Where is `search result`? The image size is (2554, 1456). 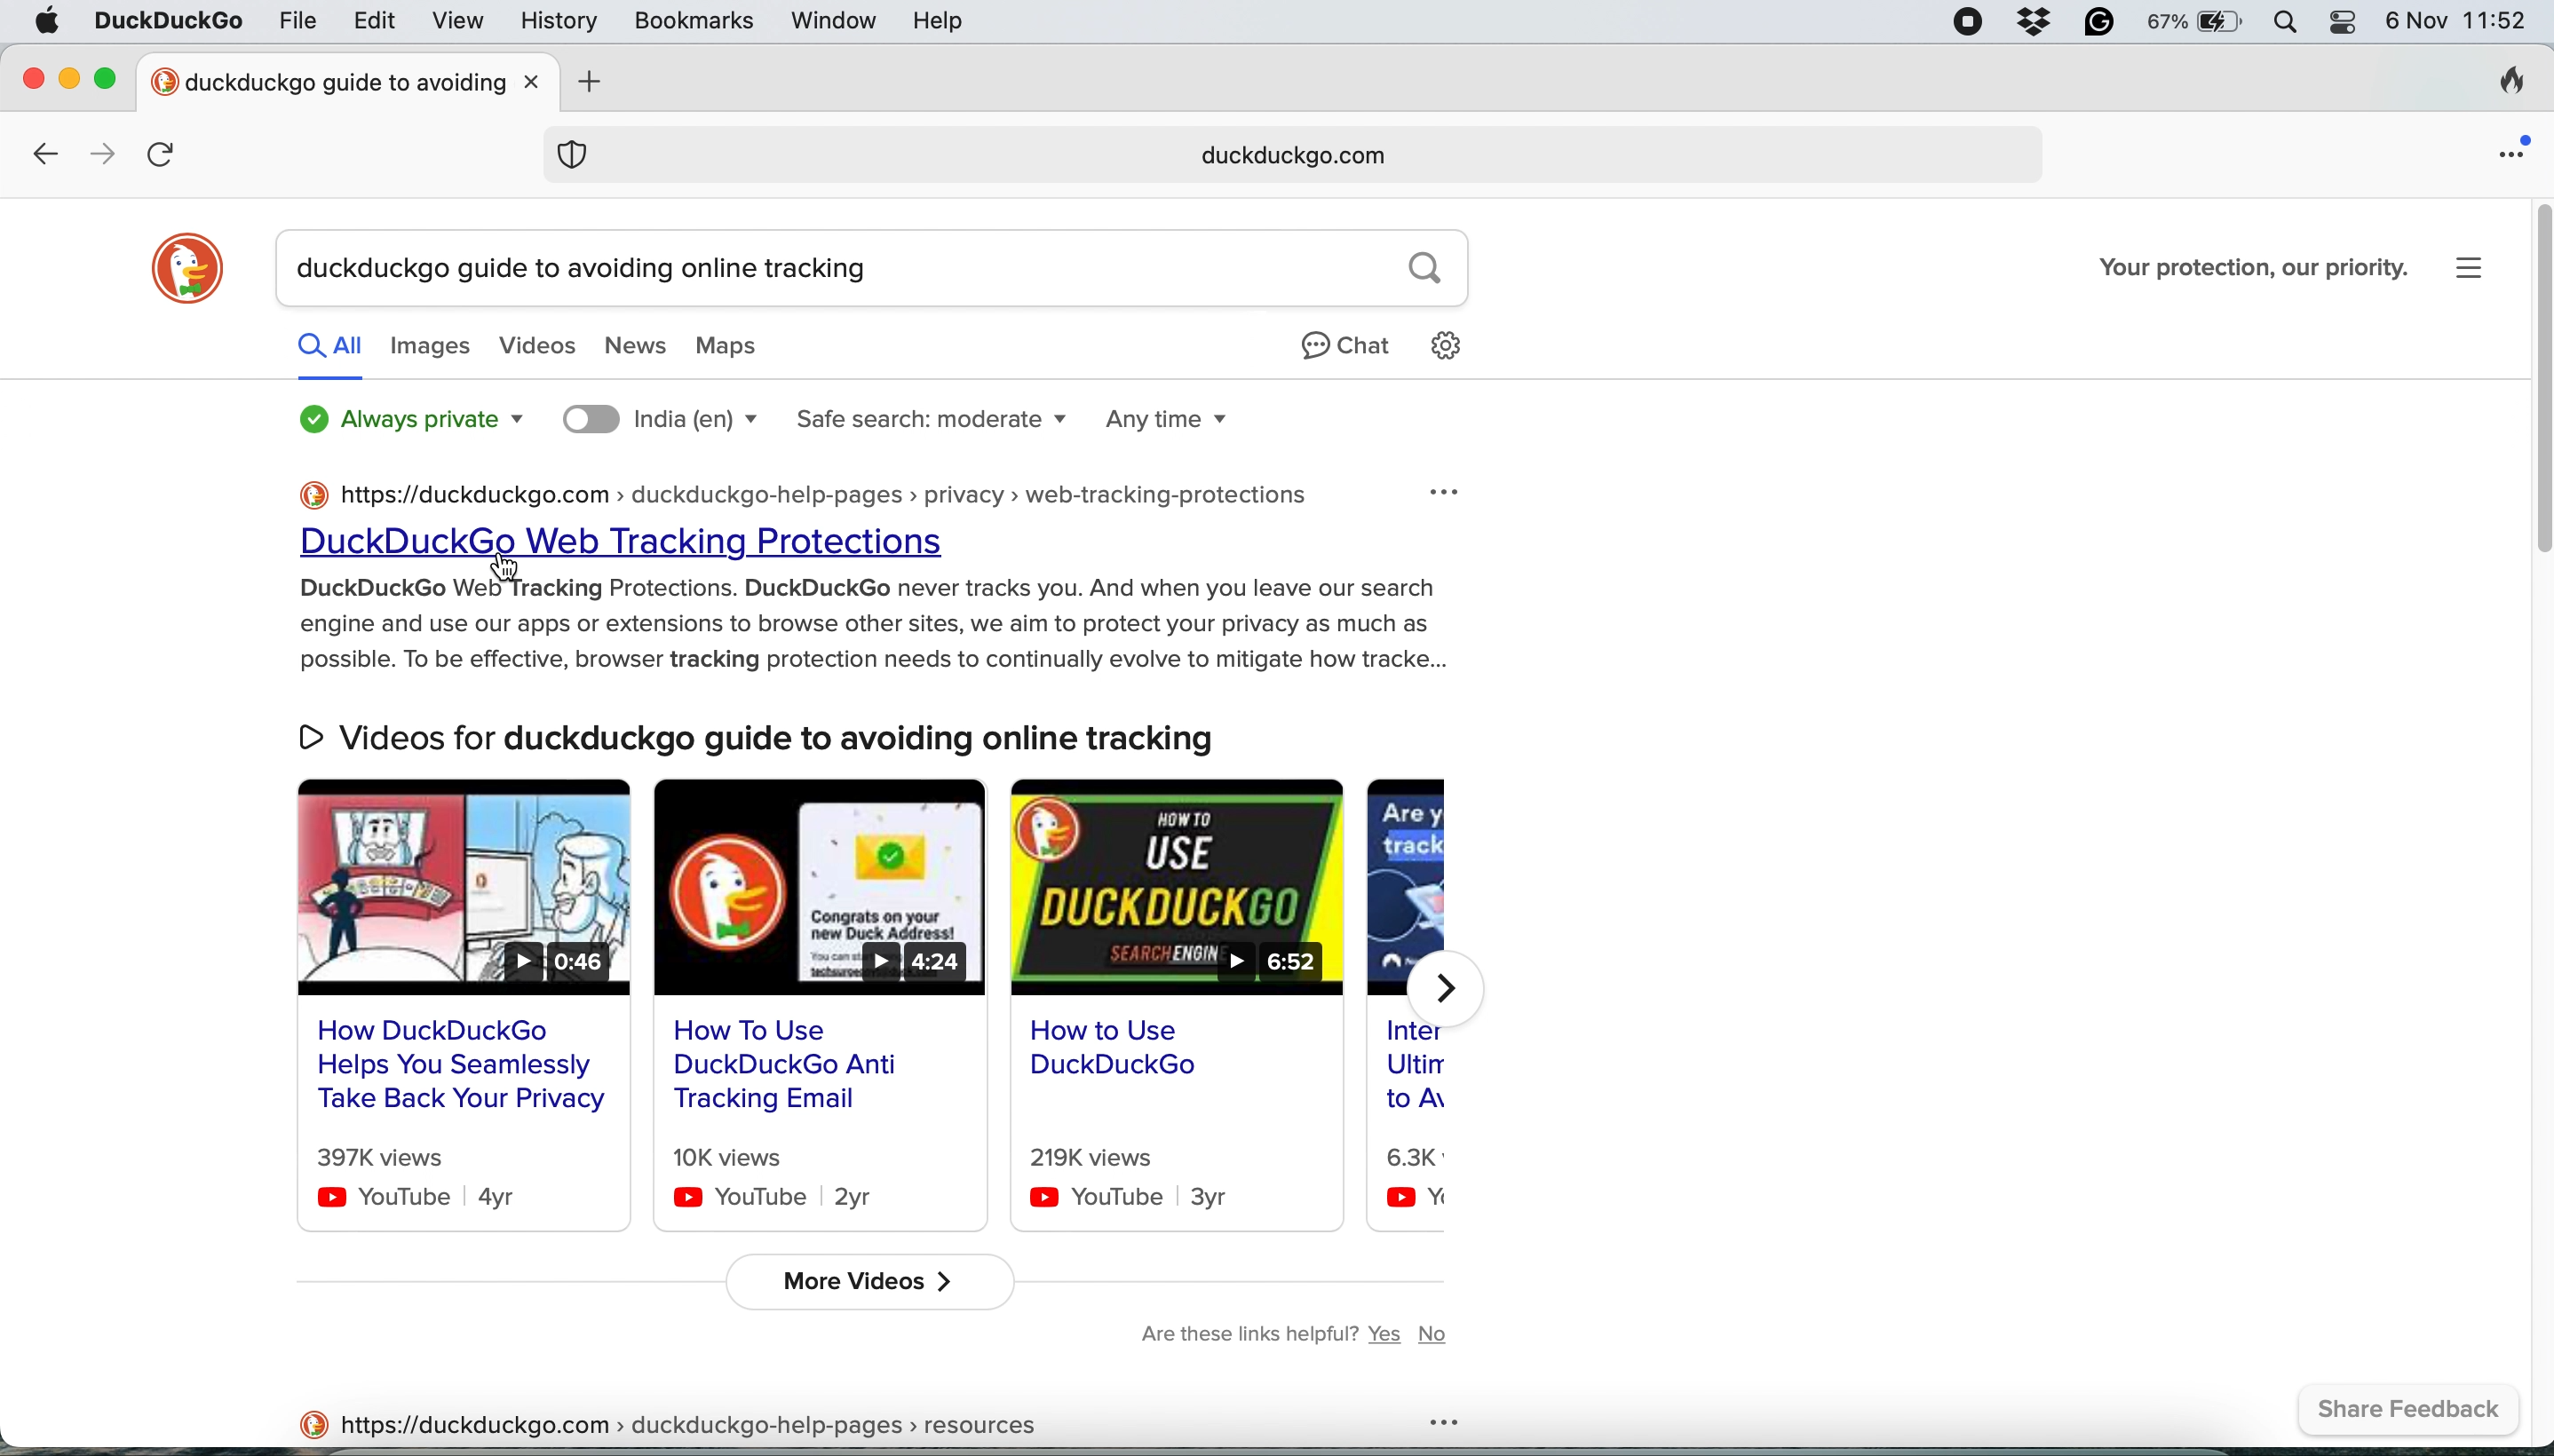
search result is located at coordinates (1303, 154).